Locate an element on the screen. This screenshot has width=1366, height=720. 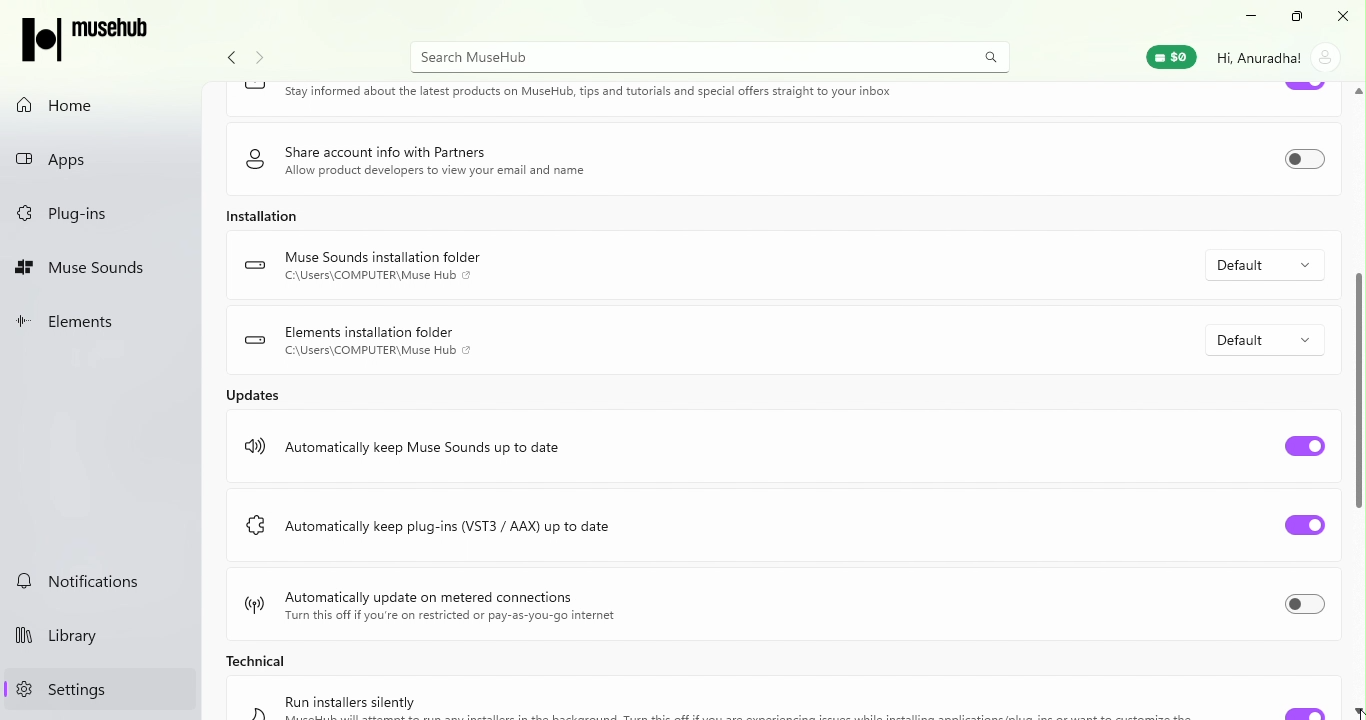
Apps is located at coordinates (99, 164).